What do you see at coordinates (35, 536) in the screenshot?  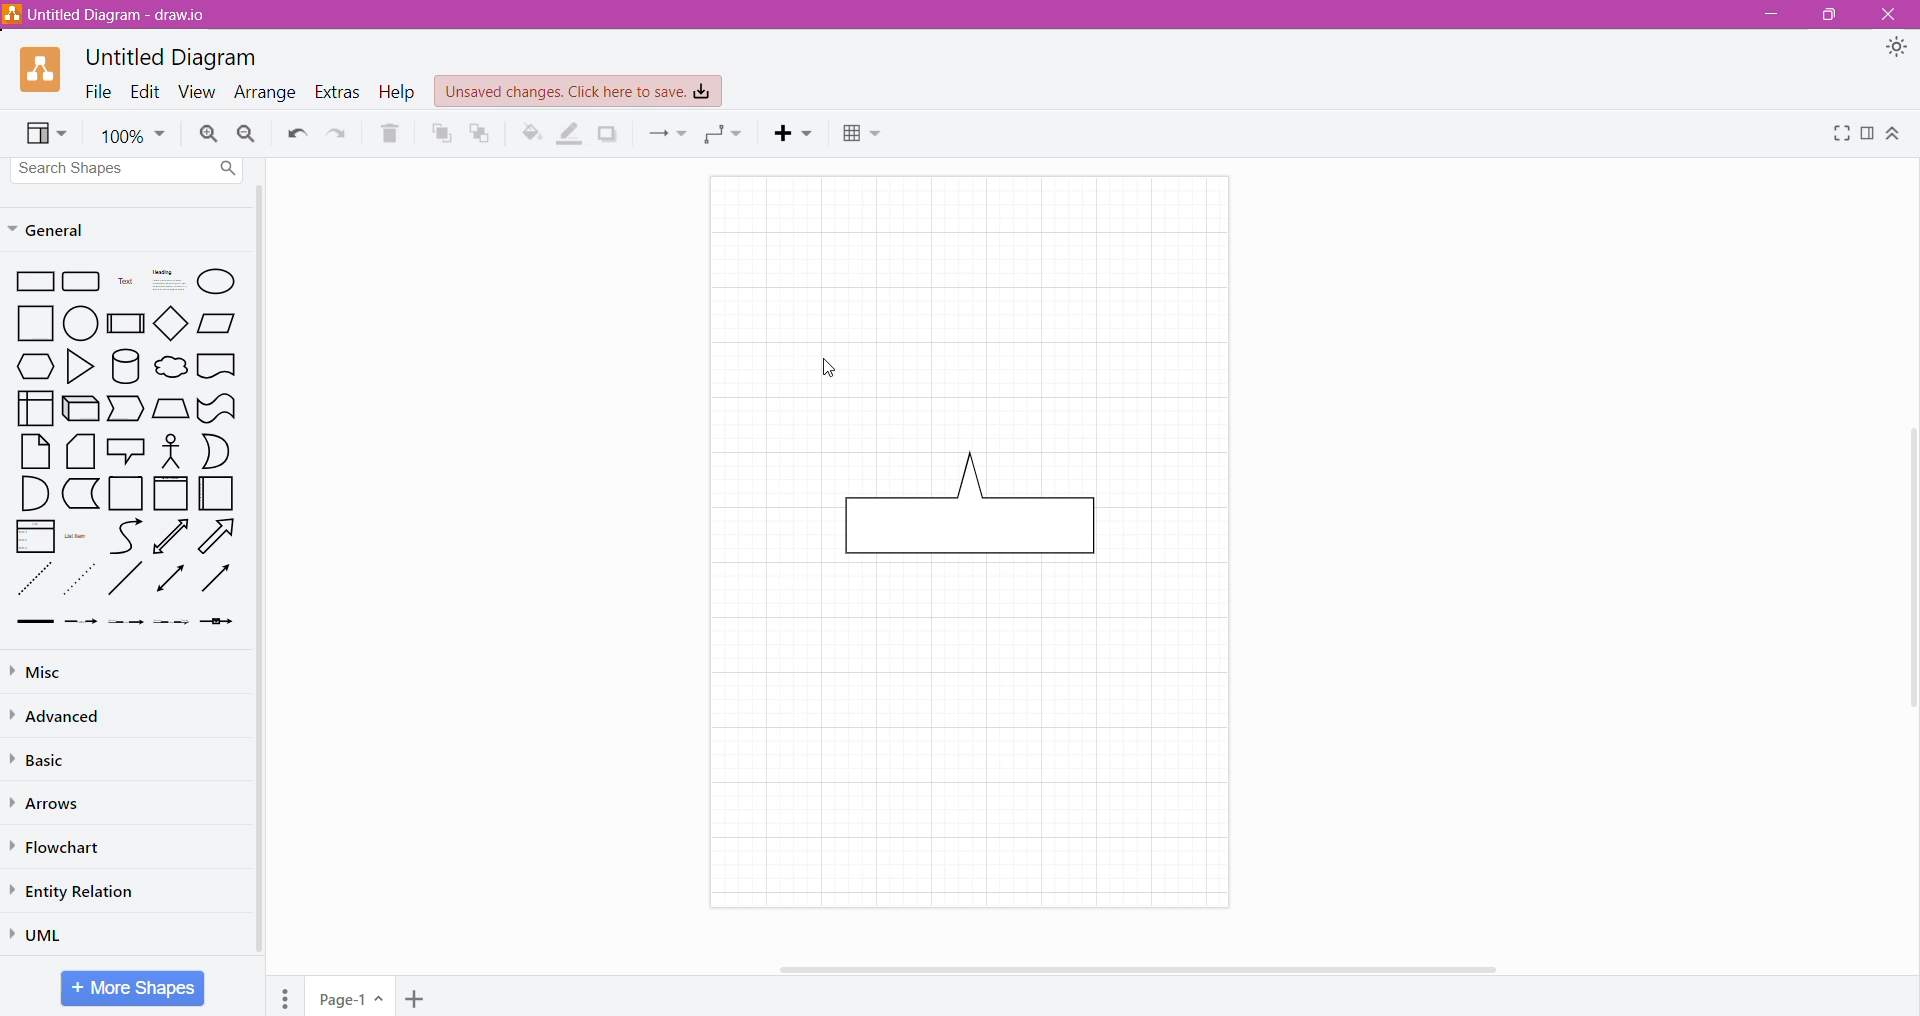 I see `List Box` at bounding box center [35, 536].